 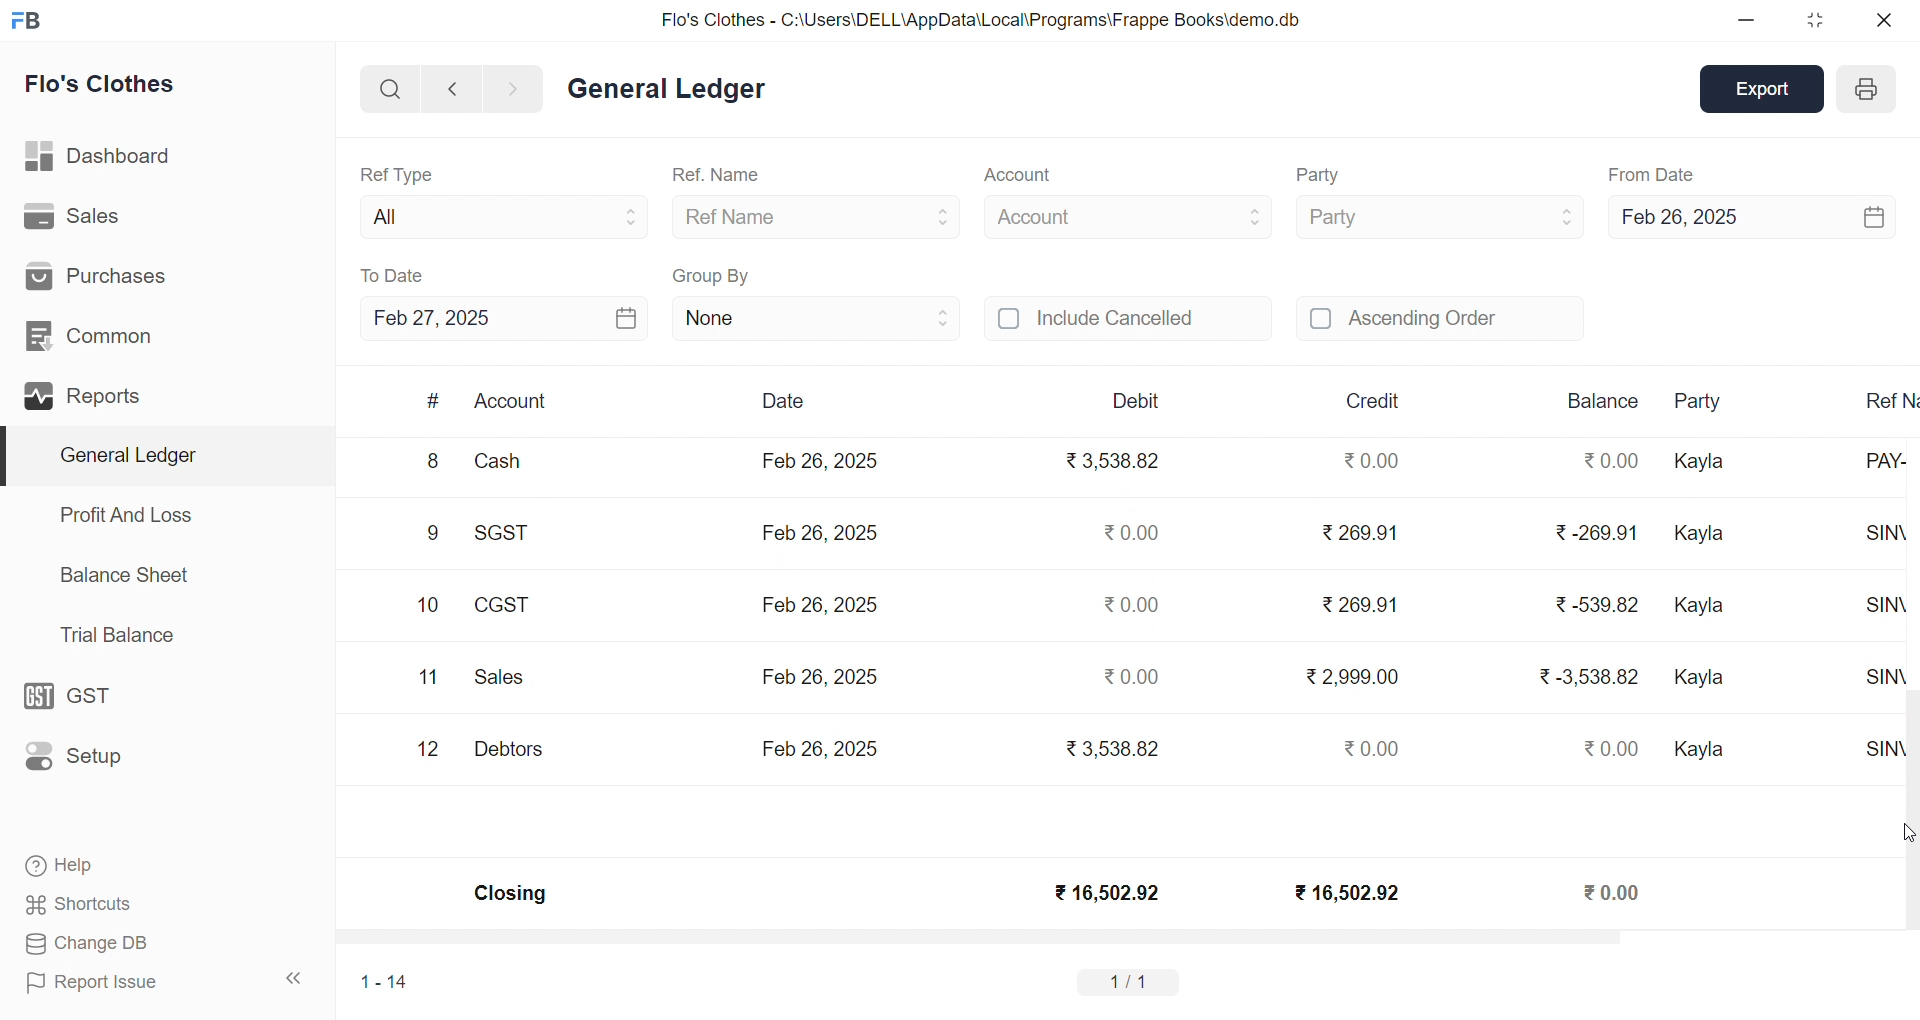 What do you see at coordinates (1362, 534) in the screenshot?
I see `₹269.91` at bounding box center [1362, 534].